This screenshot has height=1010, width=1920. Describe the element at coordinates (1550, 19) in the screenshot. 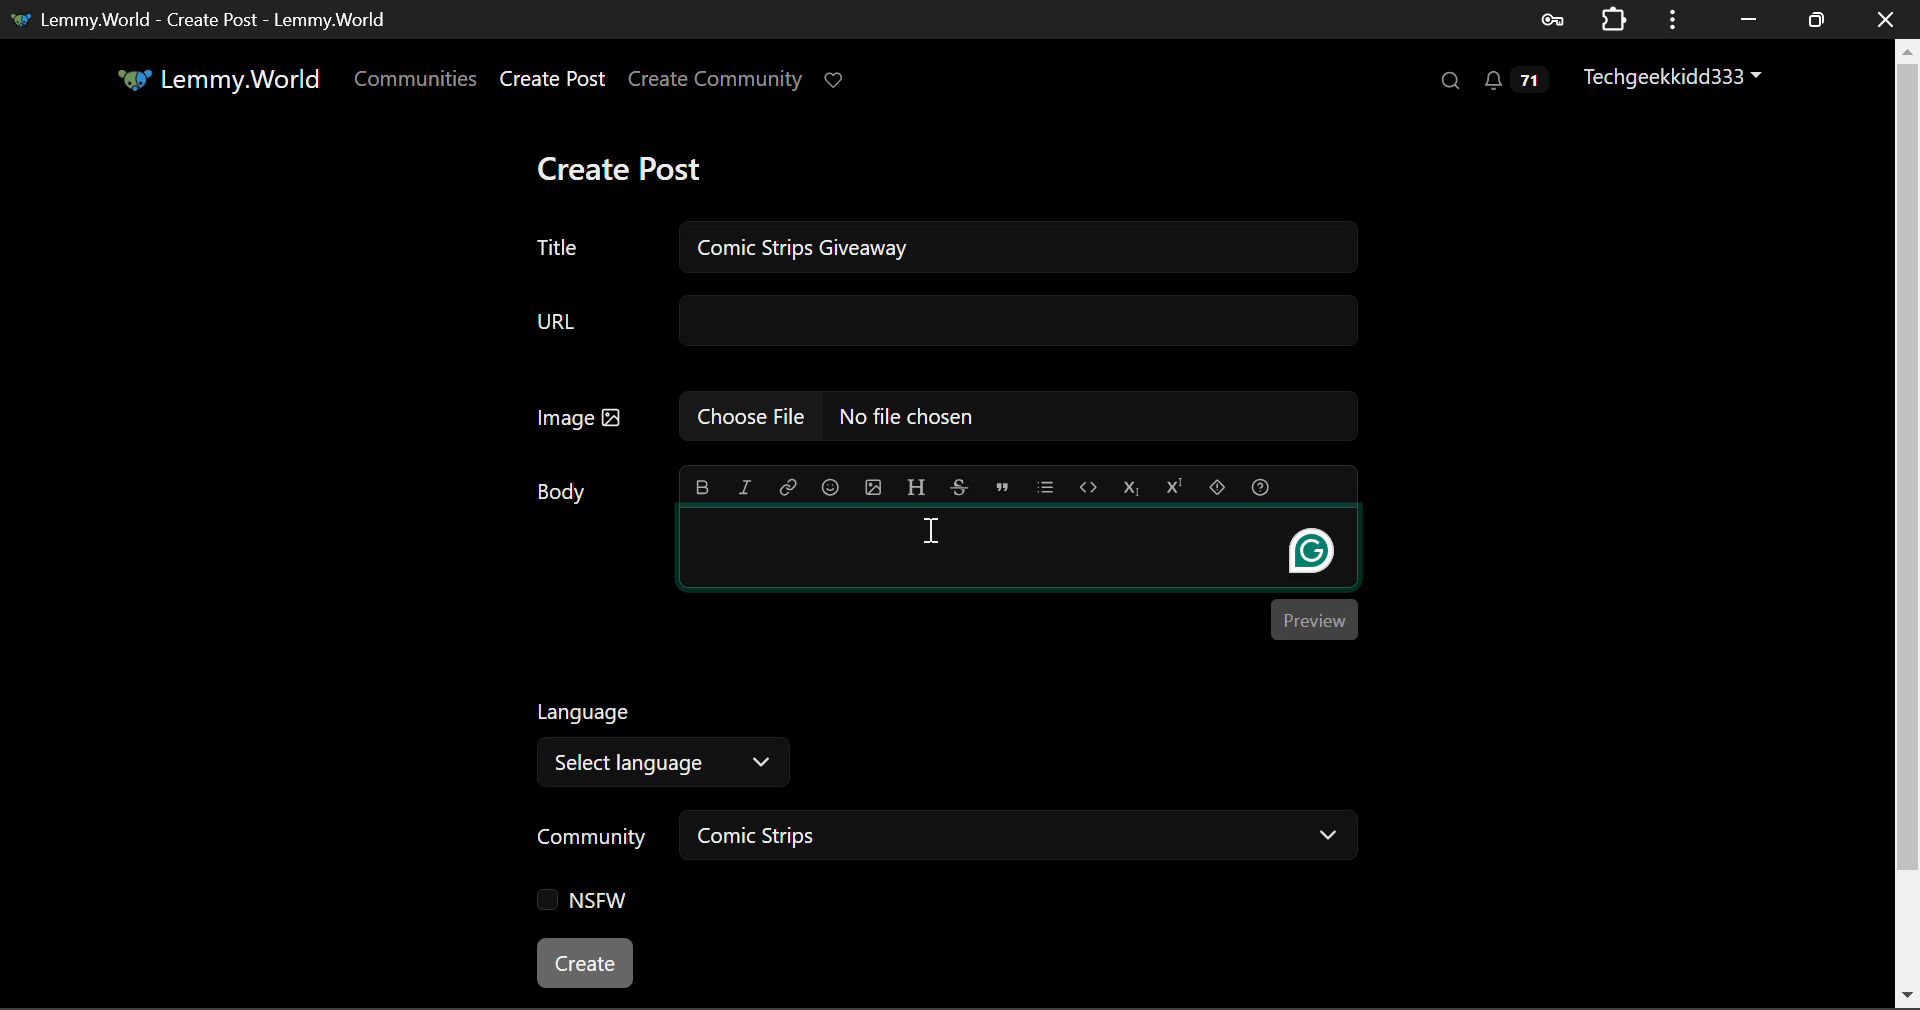

I see `Saved Password Data` at that location.